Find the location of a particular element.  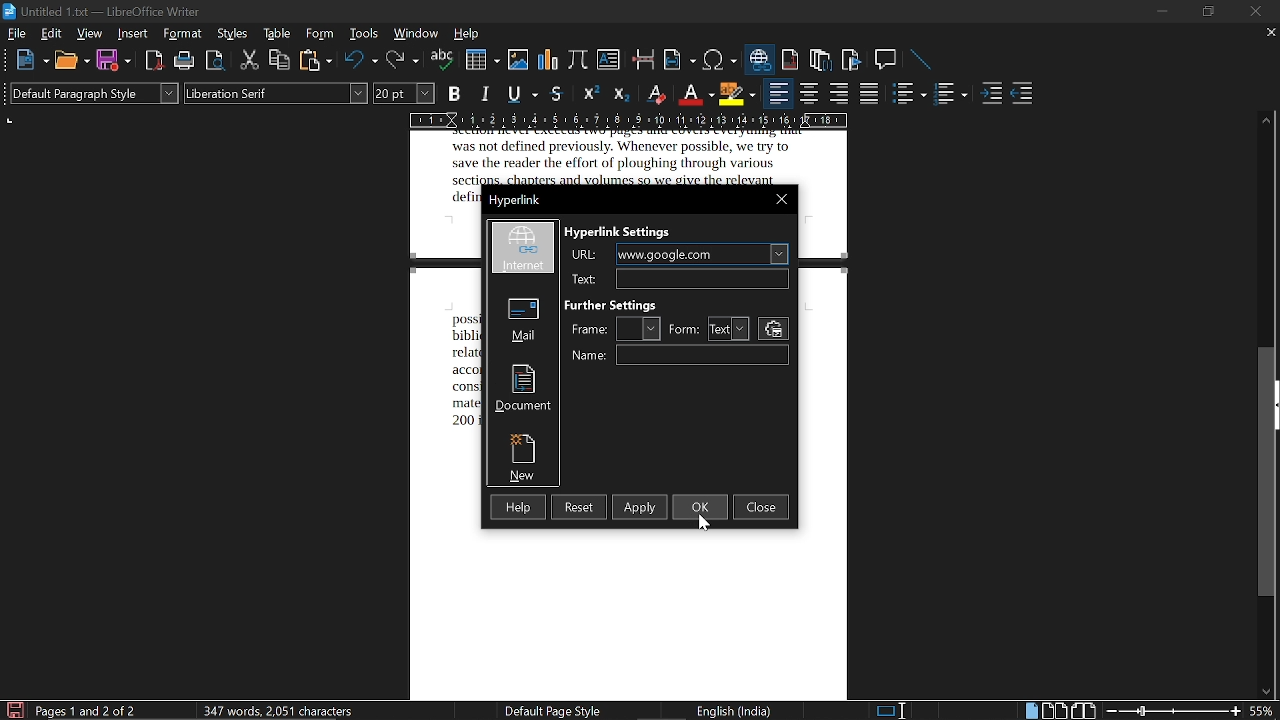

new is located at coordinates (31, 61).